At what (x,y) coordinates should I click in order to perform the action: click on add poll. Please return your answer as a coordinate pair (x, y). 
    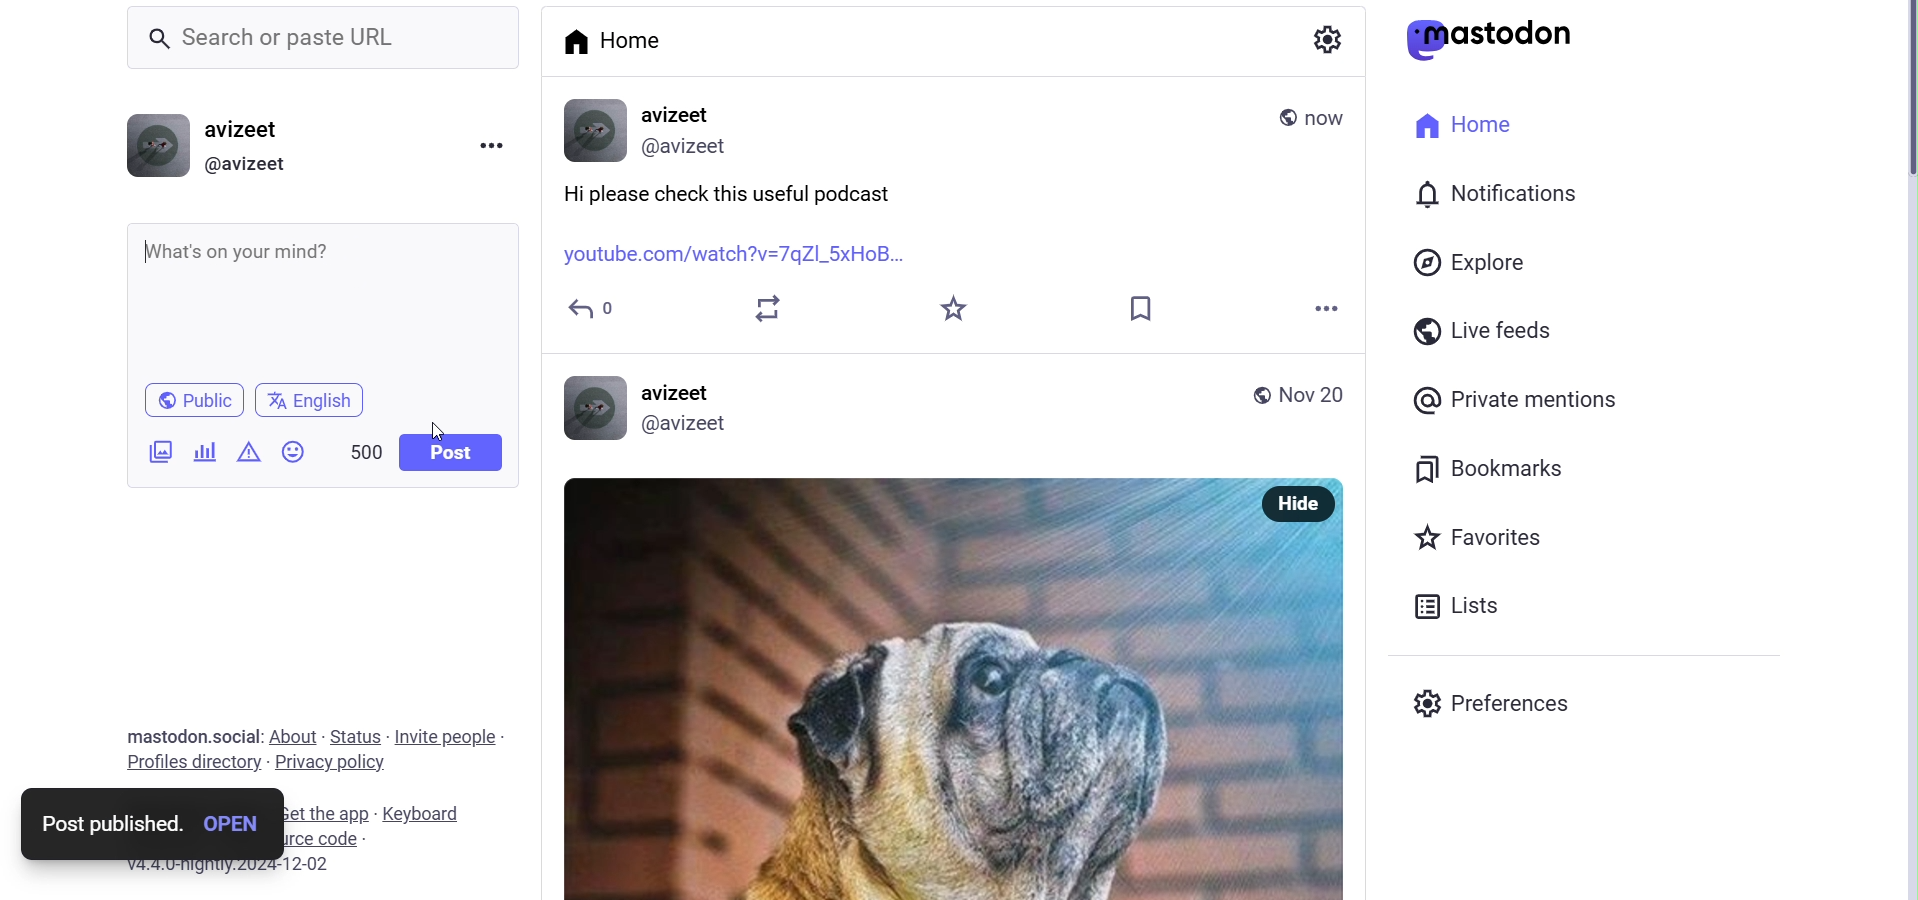
    Looking at the image, I should click on (204, 450).